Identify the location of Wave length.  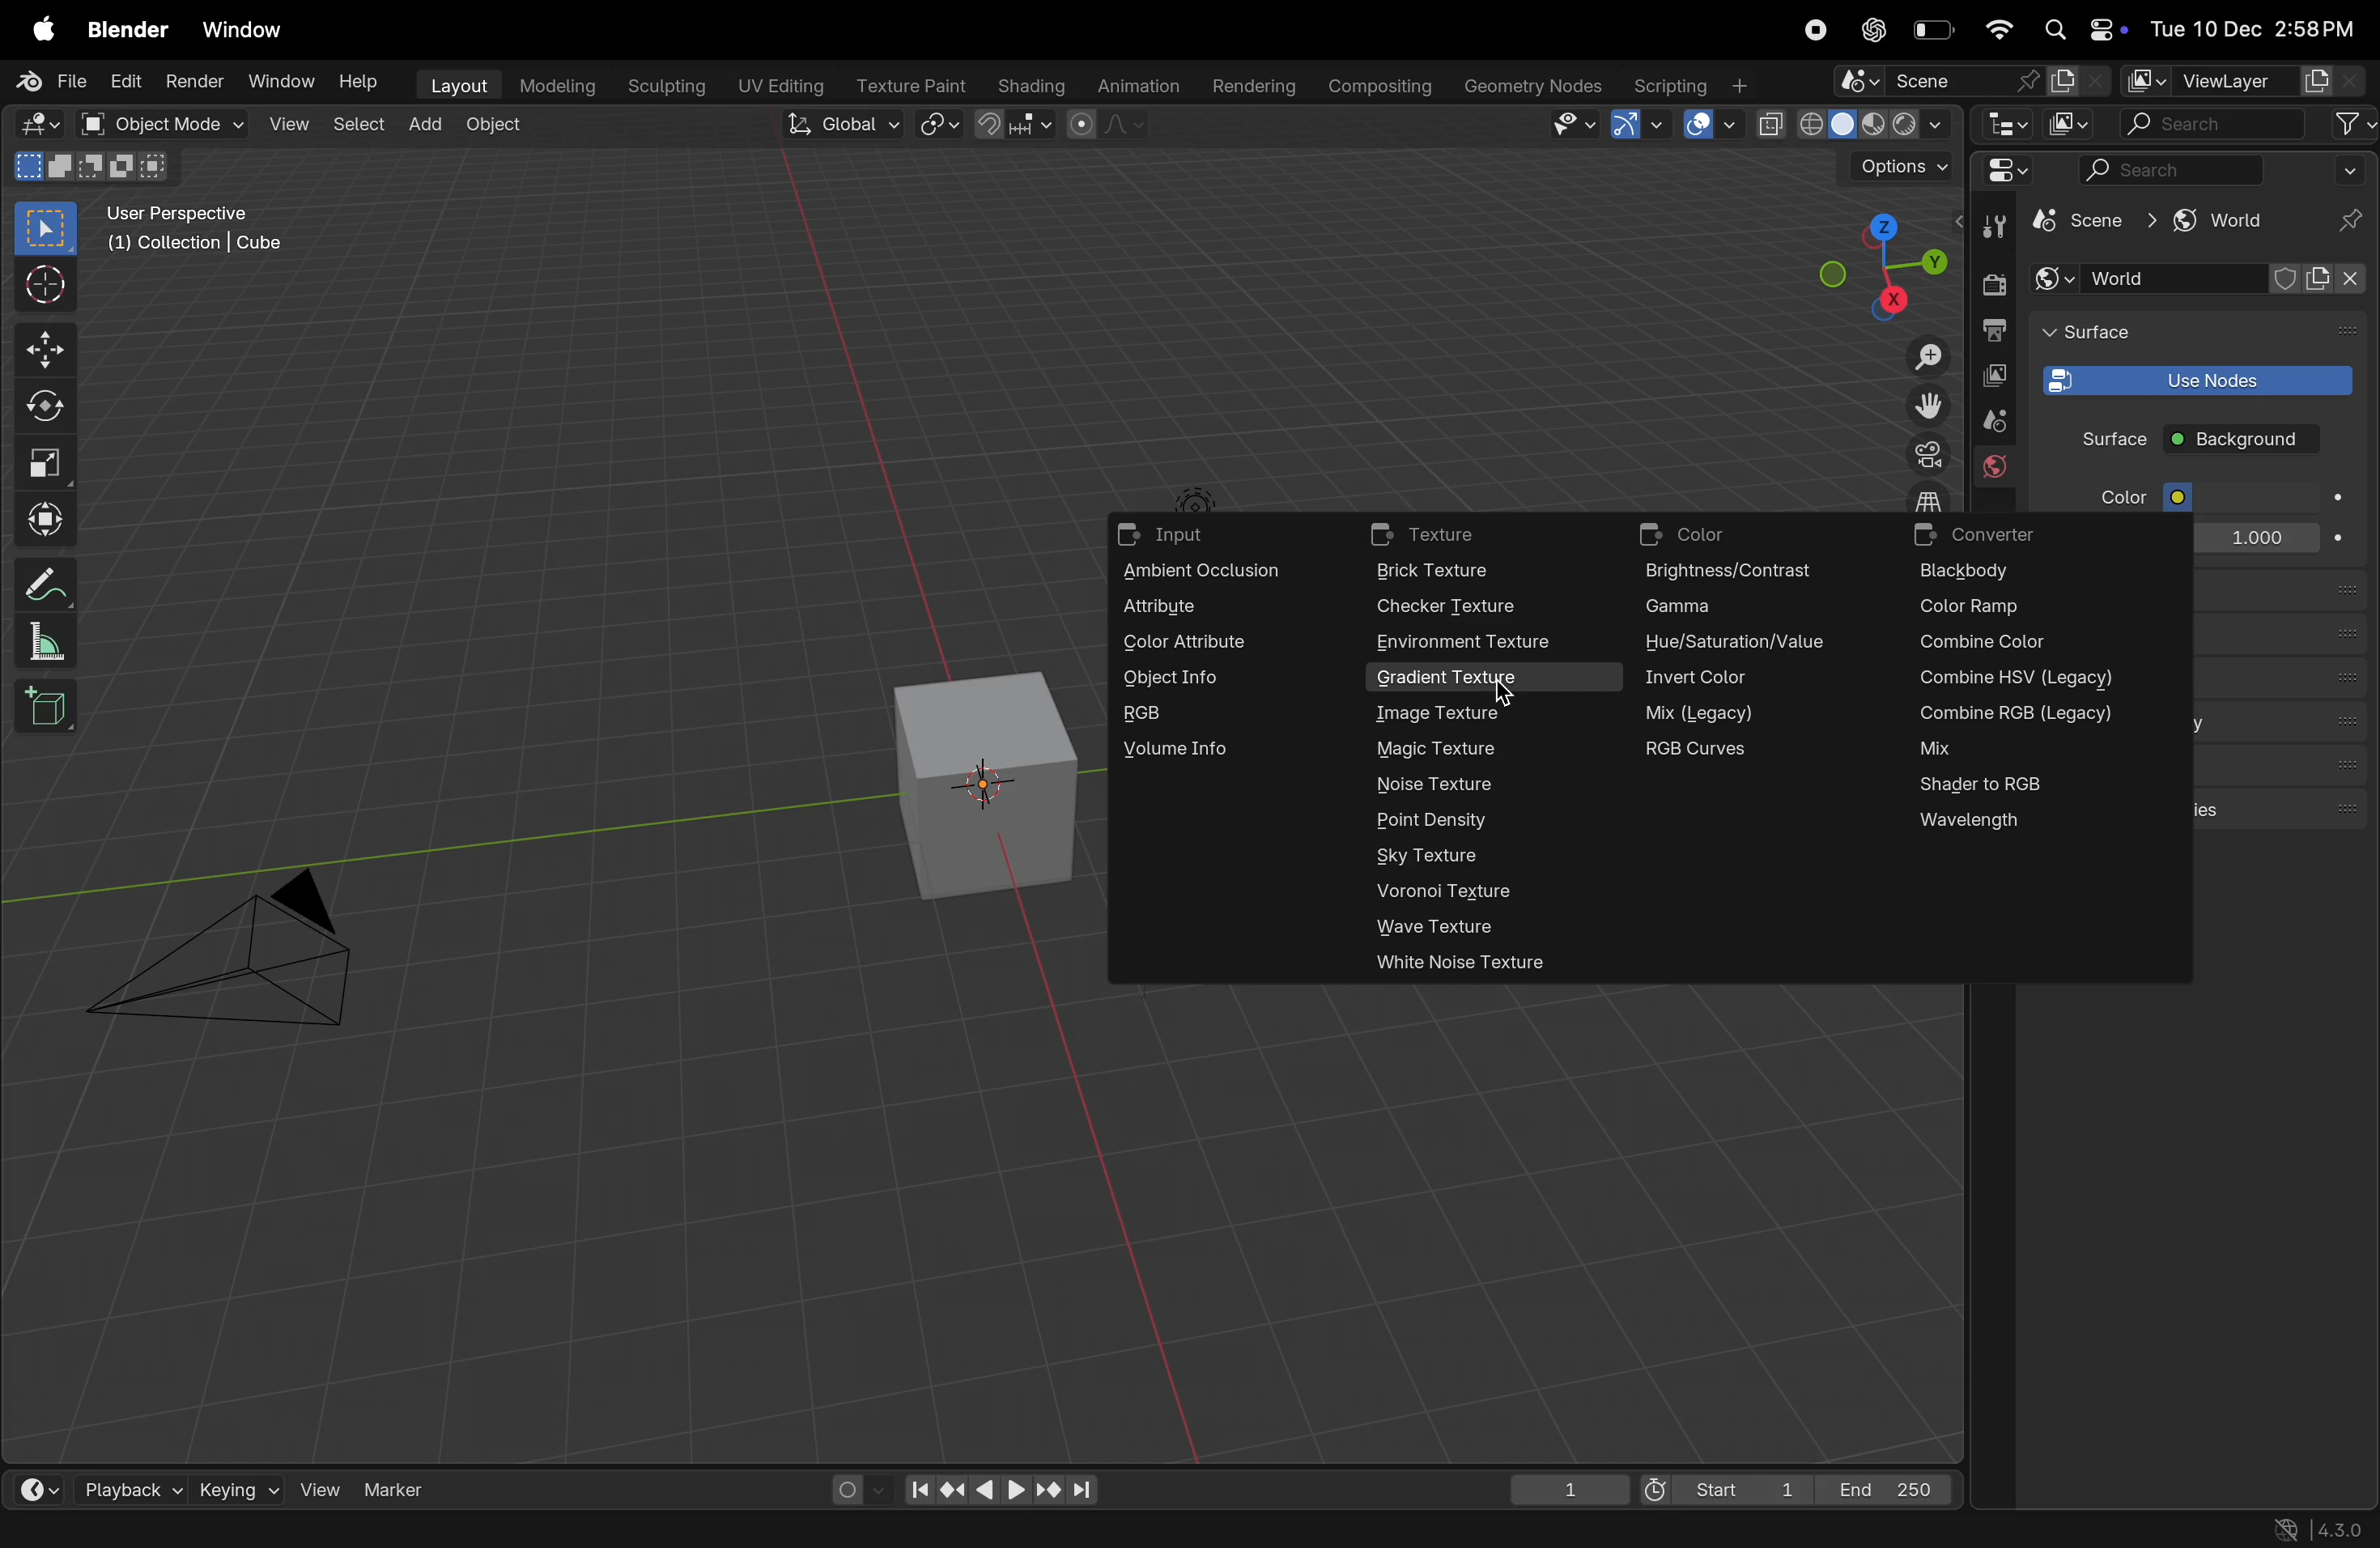
(2028, 827).